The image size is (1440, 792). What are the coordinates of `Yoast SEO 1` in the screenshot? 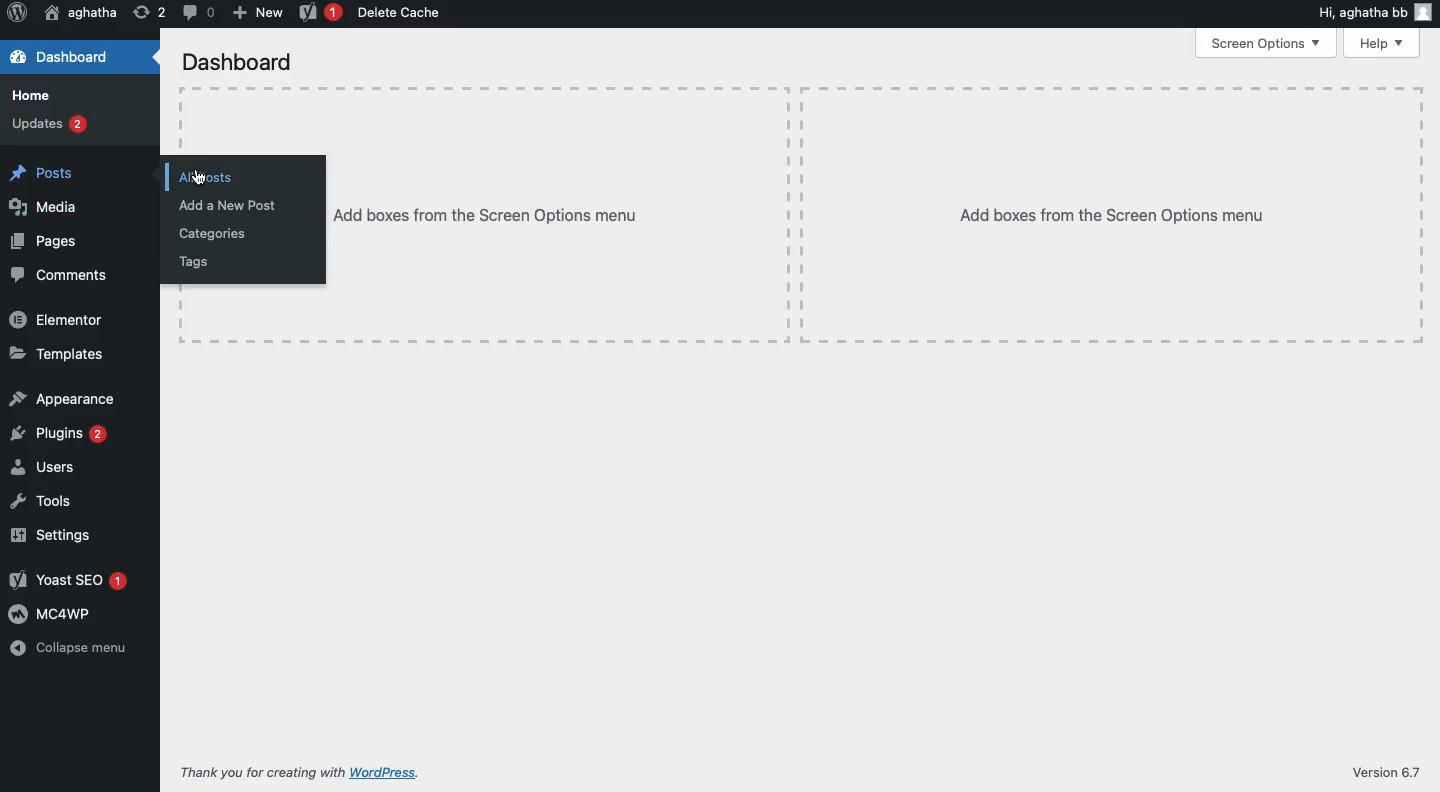 It's located at (72, 582).